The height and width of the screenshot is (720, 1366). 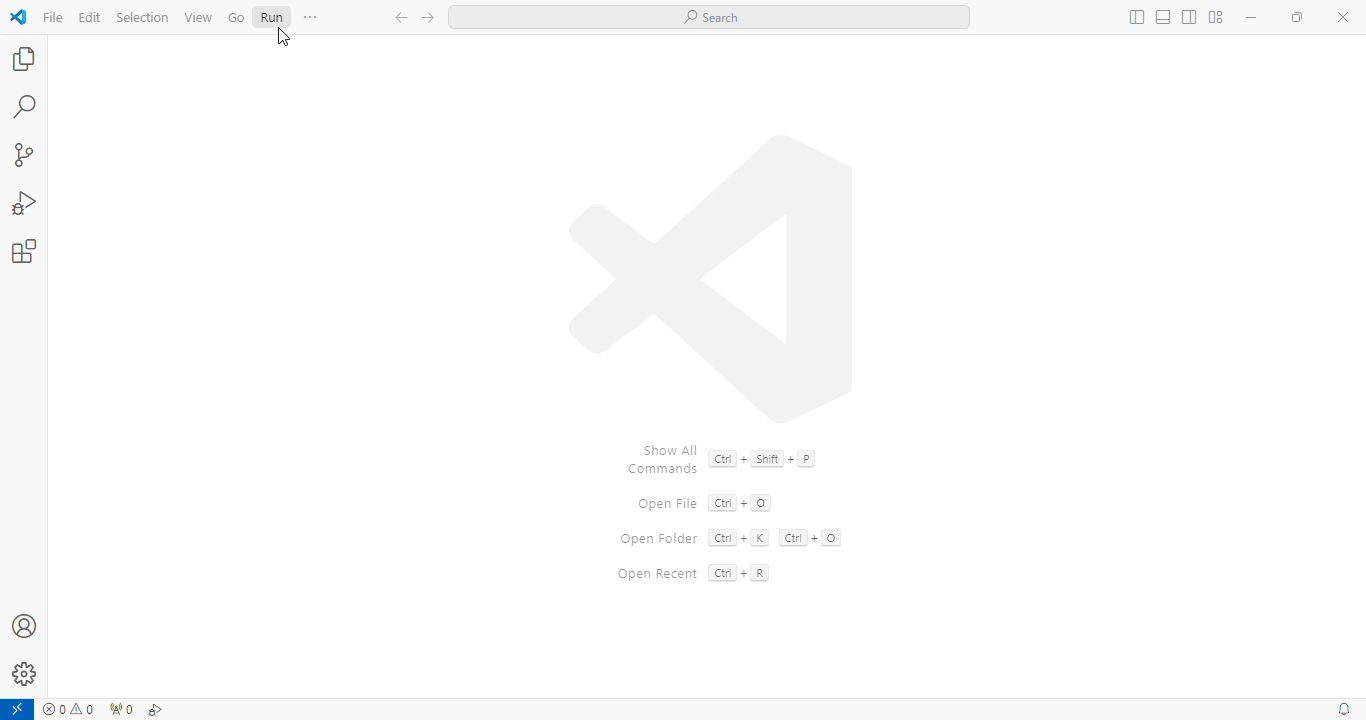 I want to click on toggle secondary side bar, so click(x=1189, y=17).